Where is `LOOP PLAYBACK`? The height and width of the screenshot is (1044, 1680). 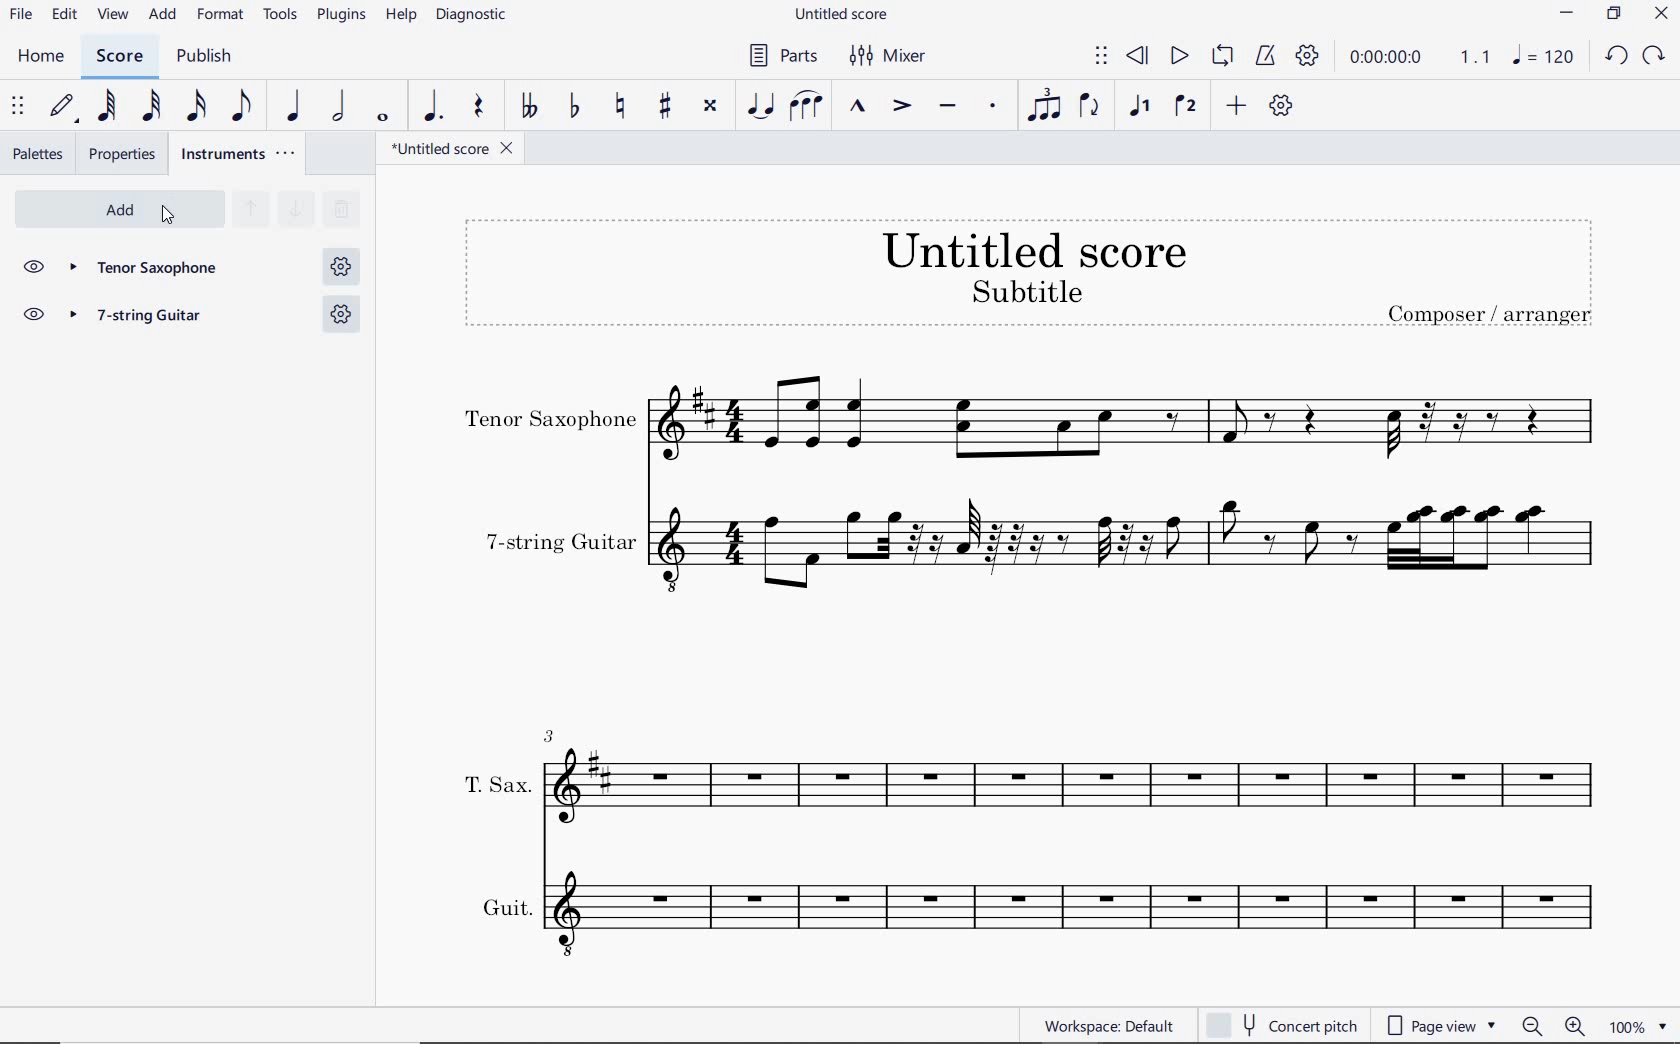
LOOP PLAYBACK is located at coordinates (1220, 57).